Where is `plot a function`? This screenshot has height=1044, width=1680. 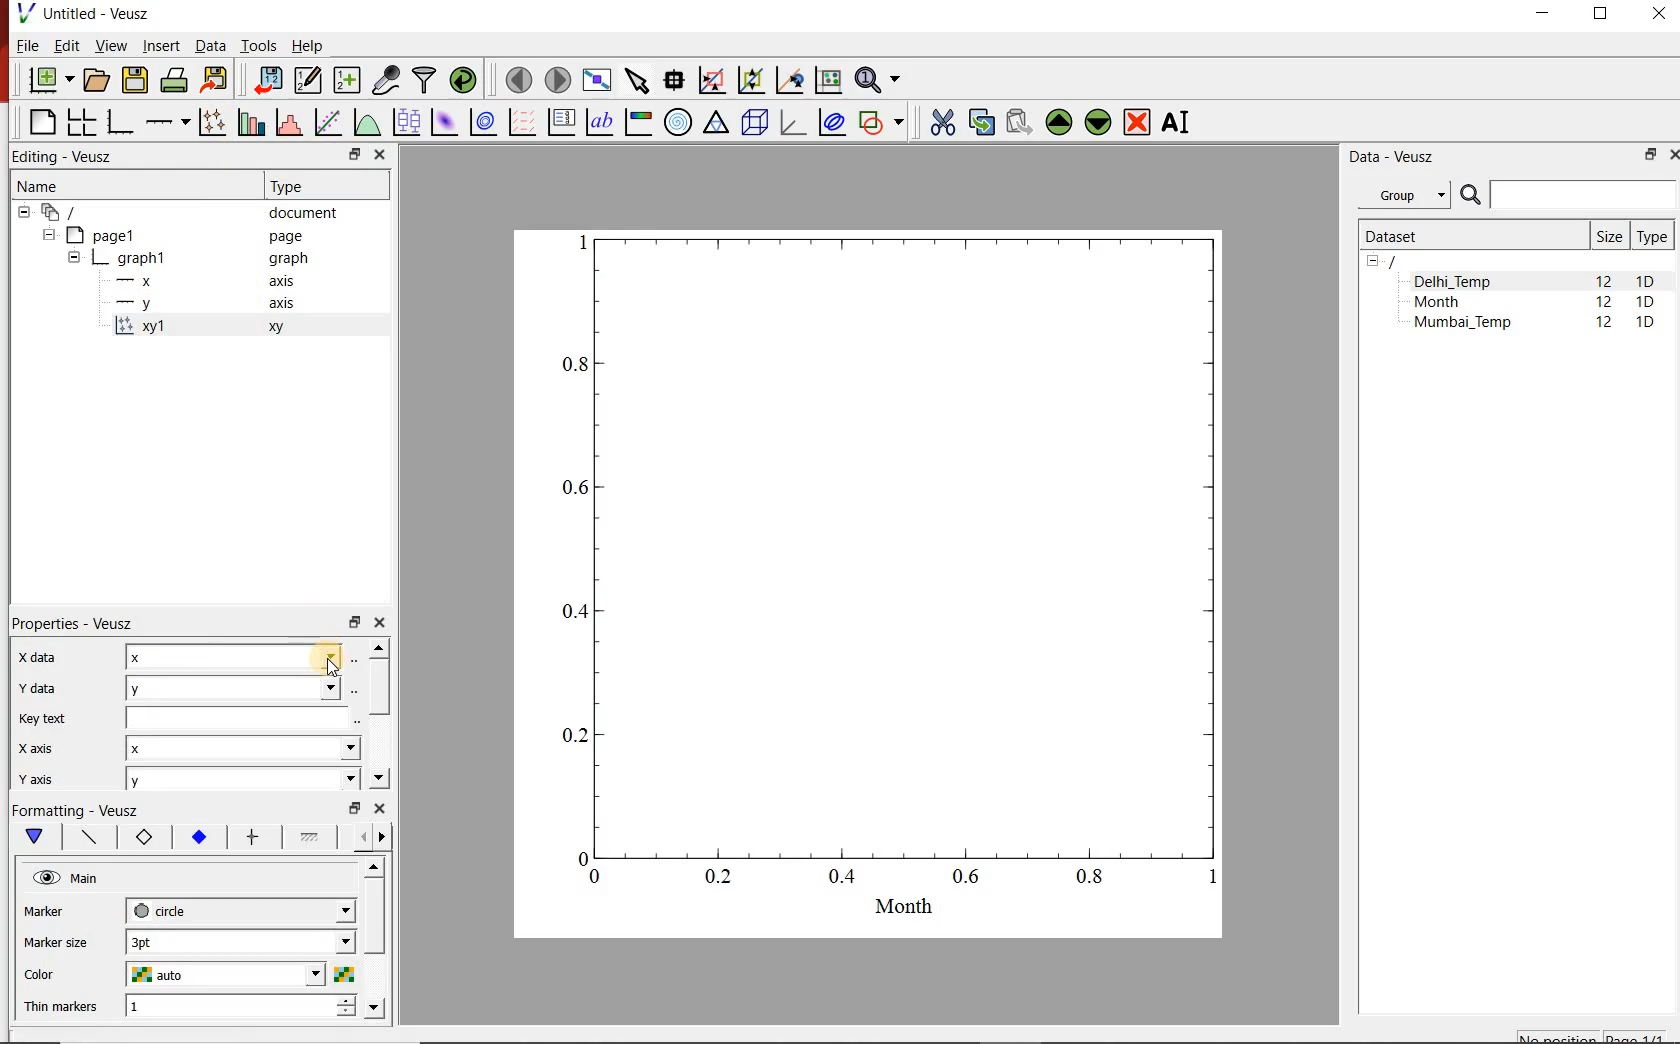 plot a function is located at coordinates (367, 122).